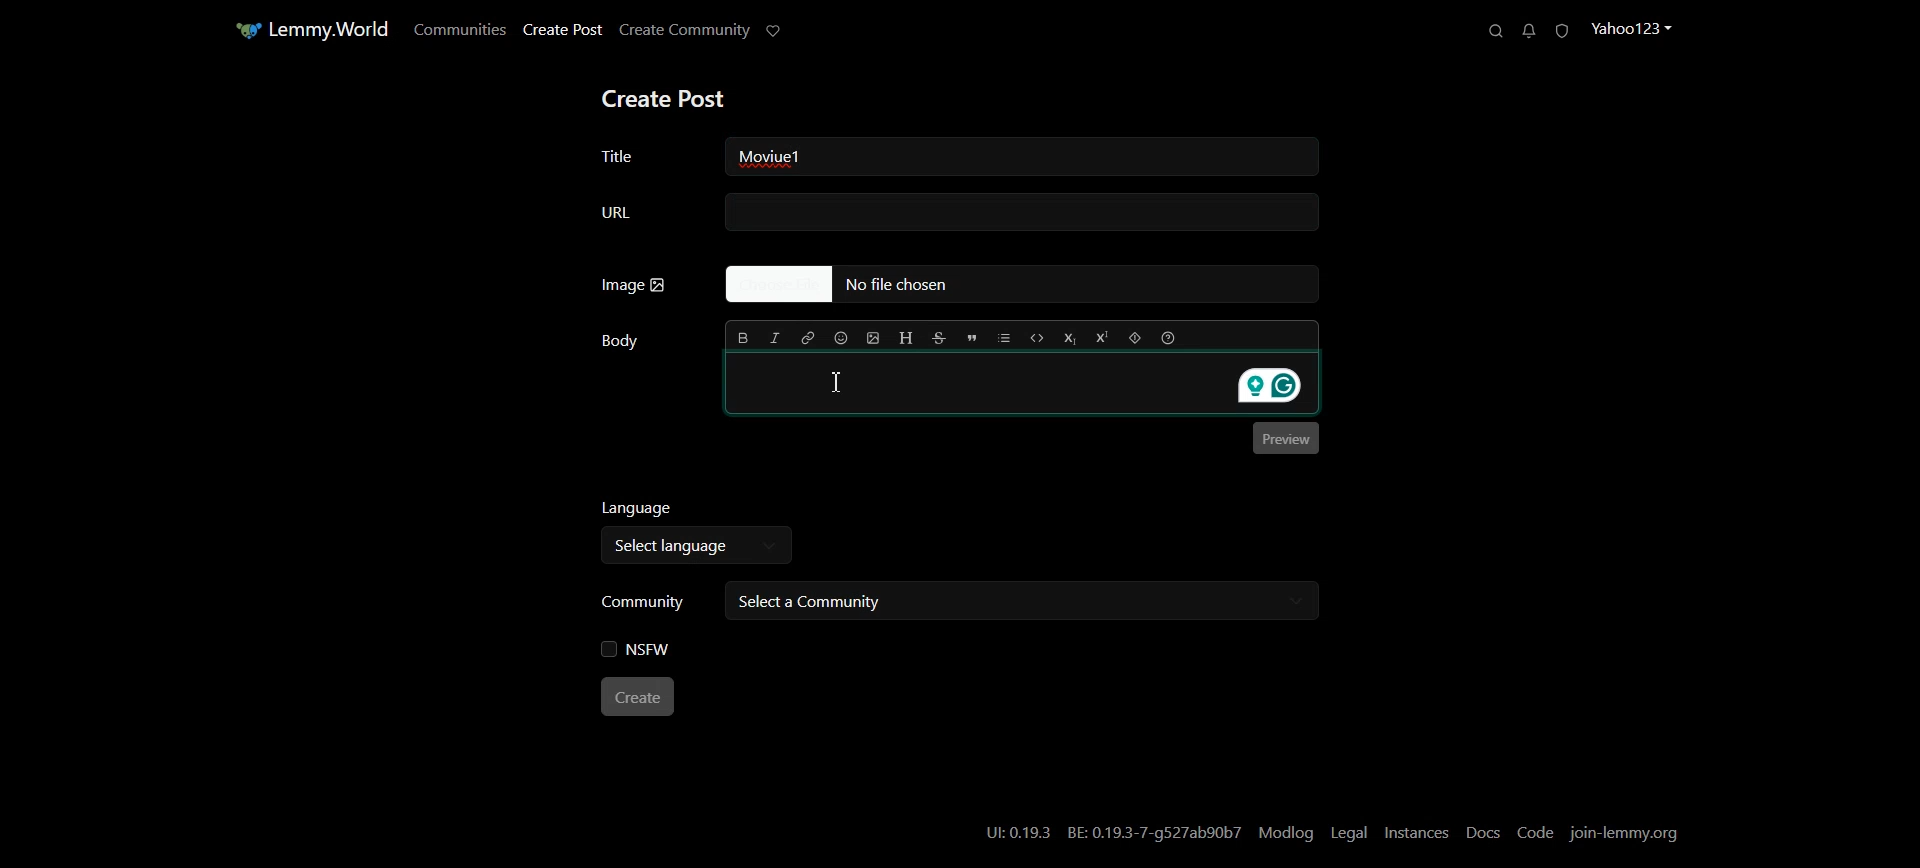 The height and width of the screenshot is (868, 1920). I want to click on Create Post, so click(663, 100).